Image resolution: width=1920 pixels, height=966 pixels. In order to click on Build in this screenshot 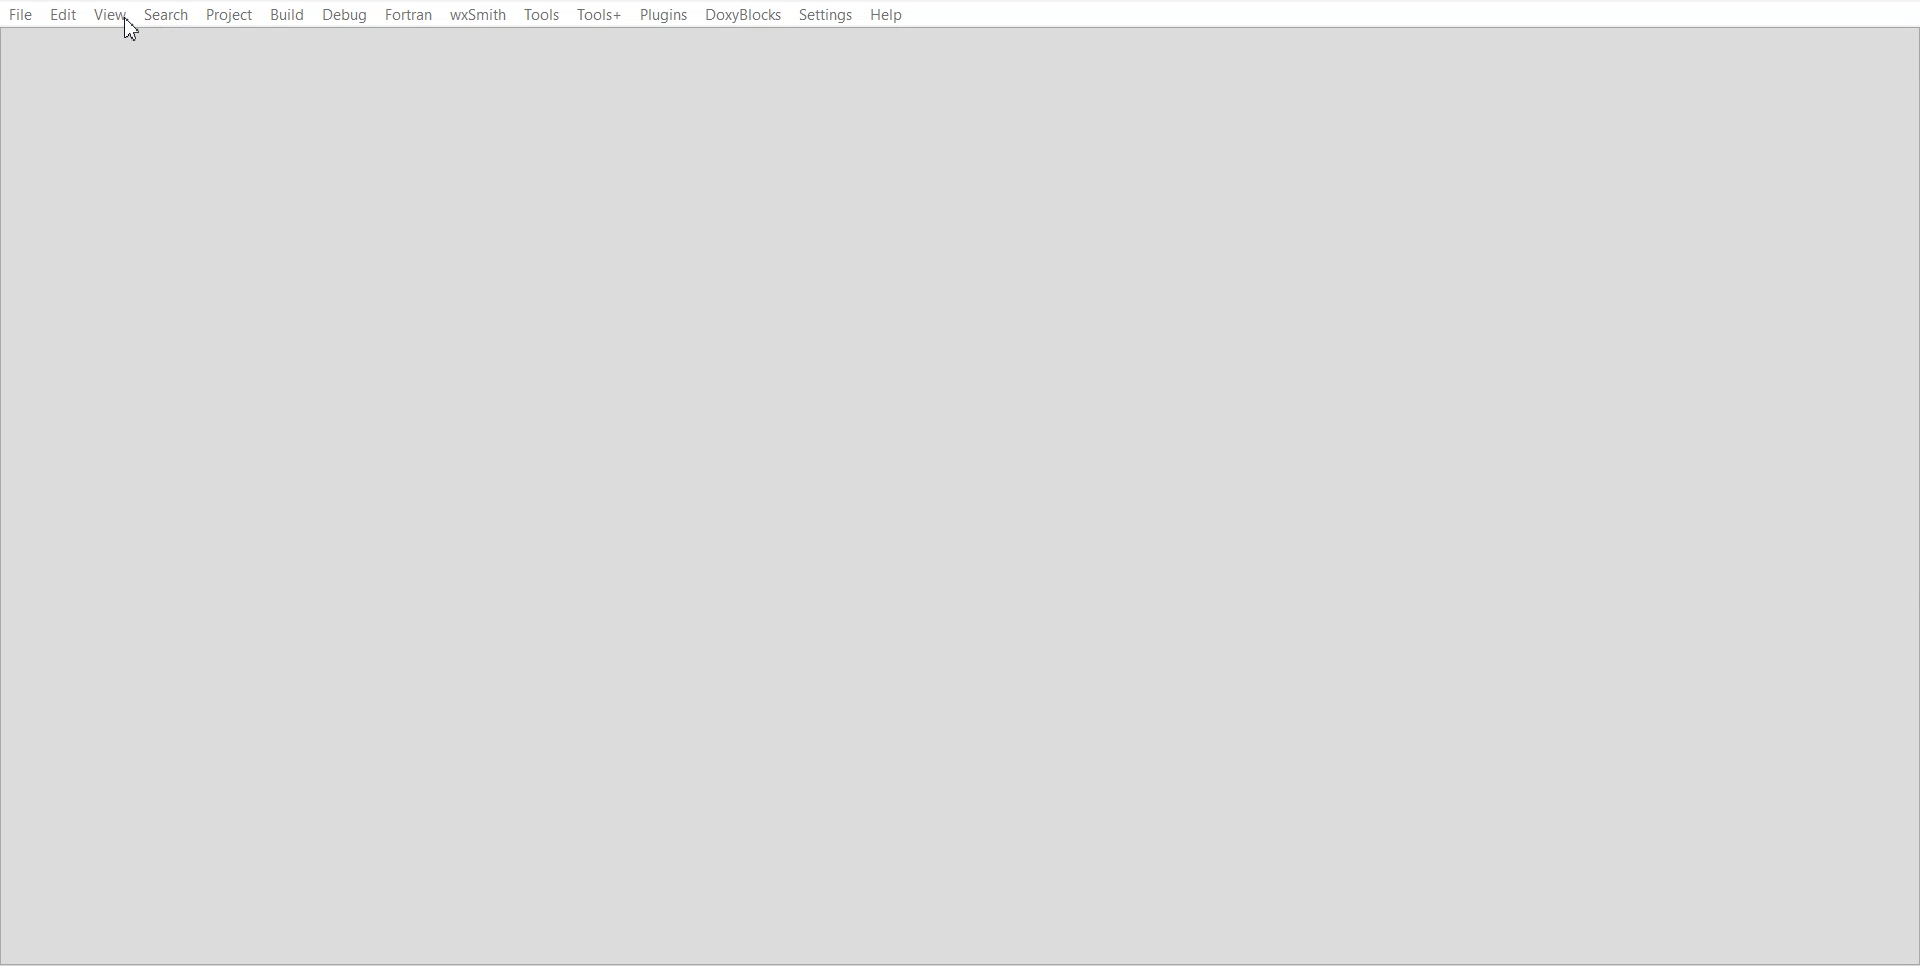, I will do `click(288, 15)`.